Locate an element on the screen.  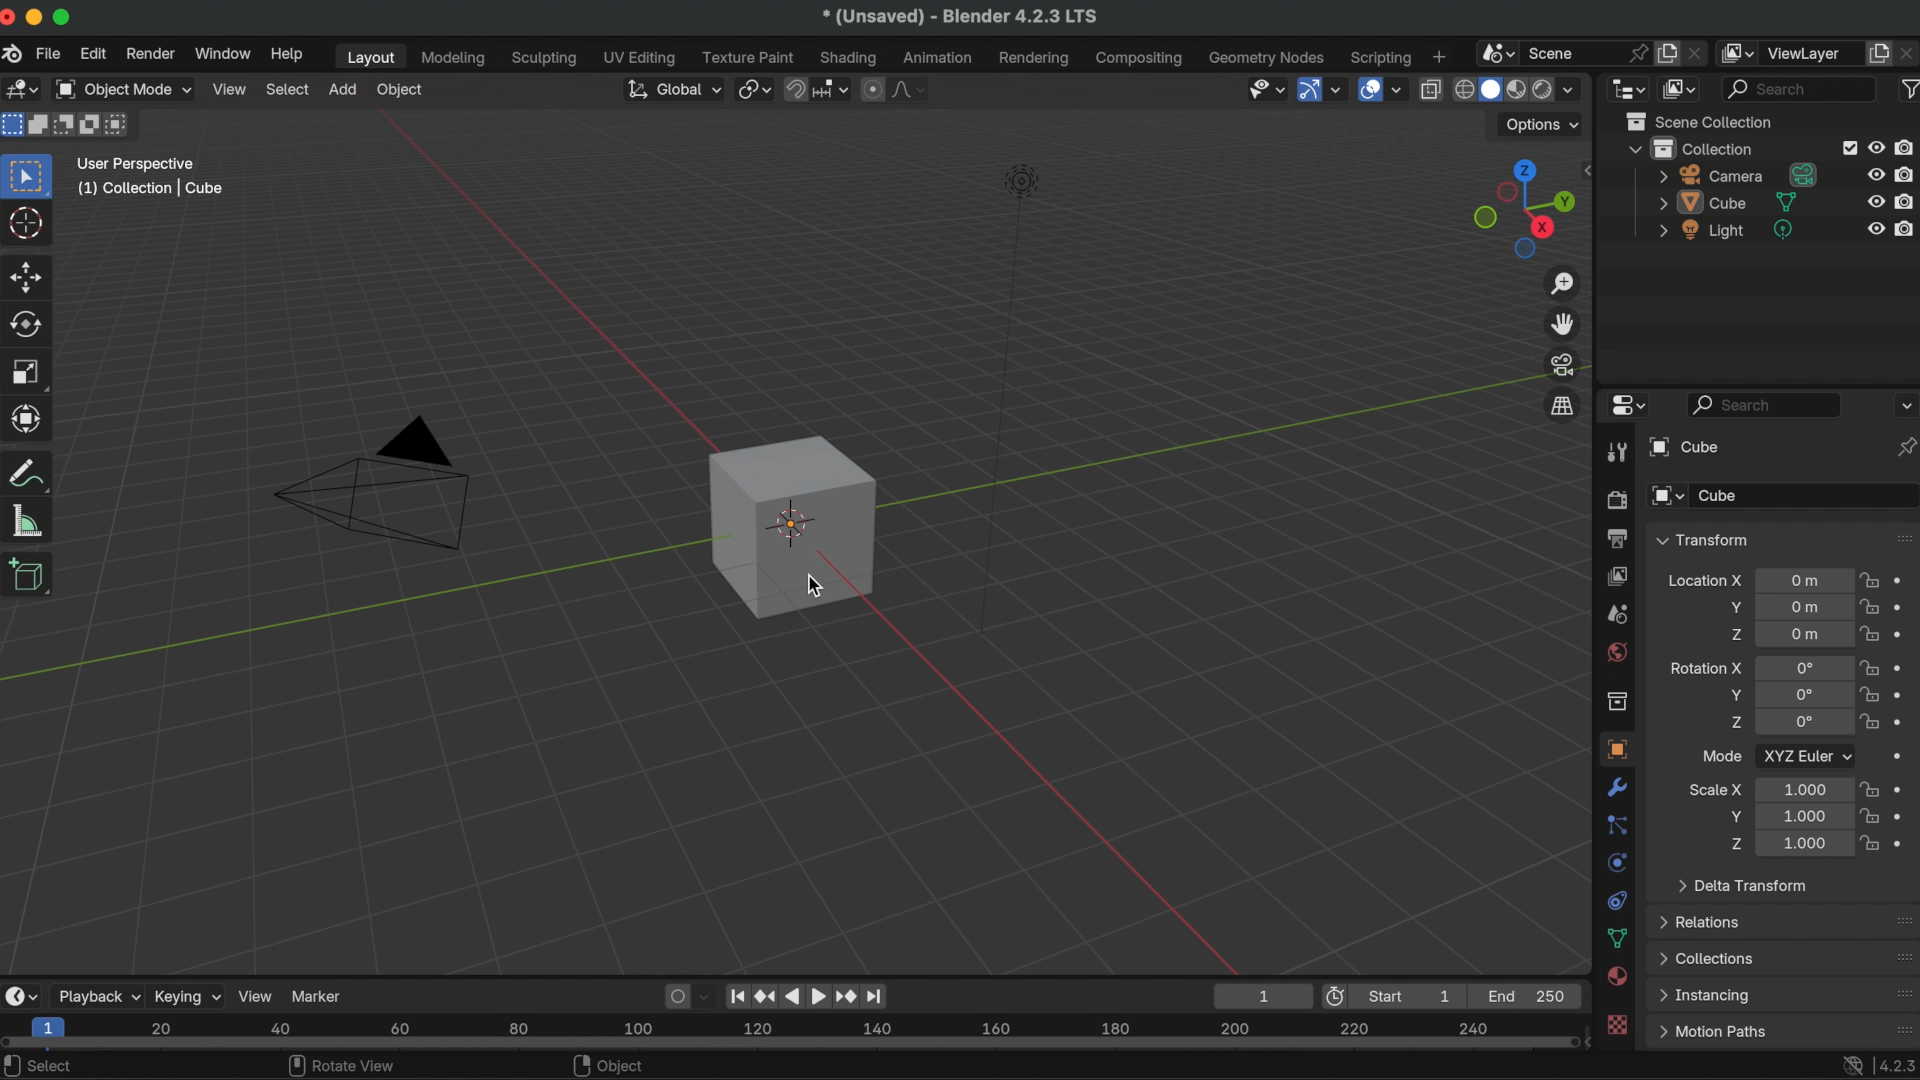
preset viewpoints is located at coordinates (1519, 209).